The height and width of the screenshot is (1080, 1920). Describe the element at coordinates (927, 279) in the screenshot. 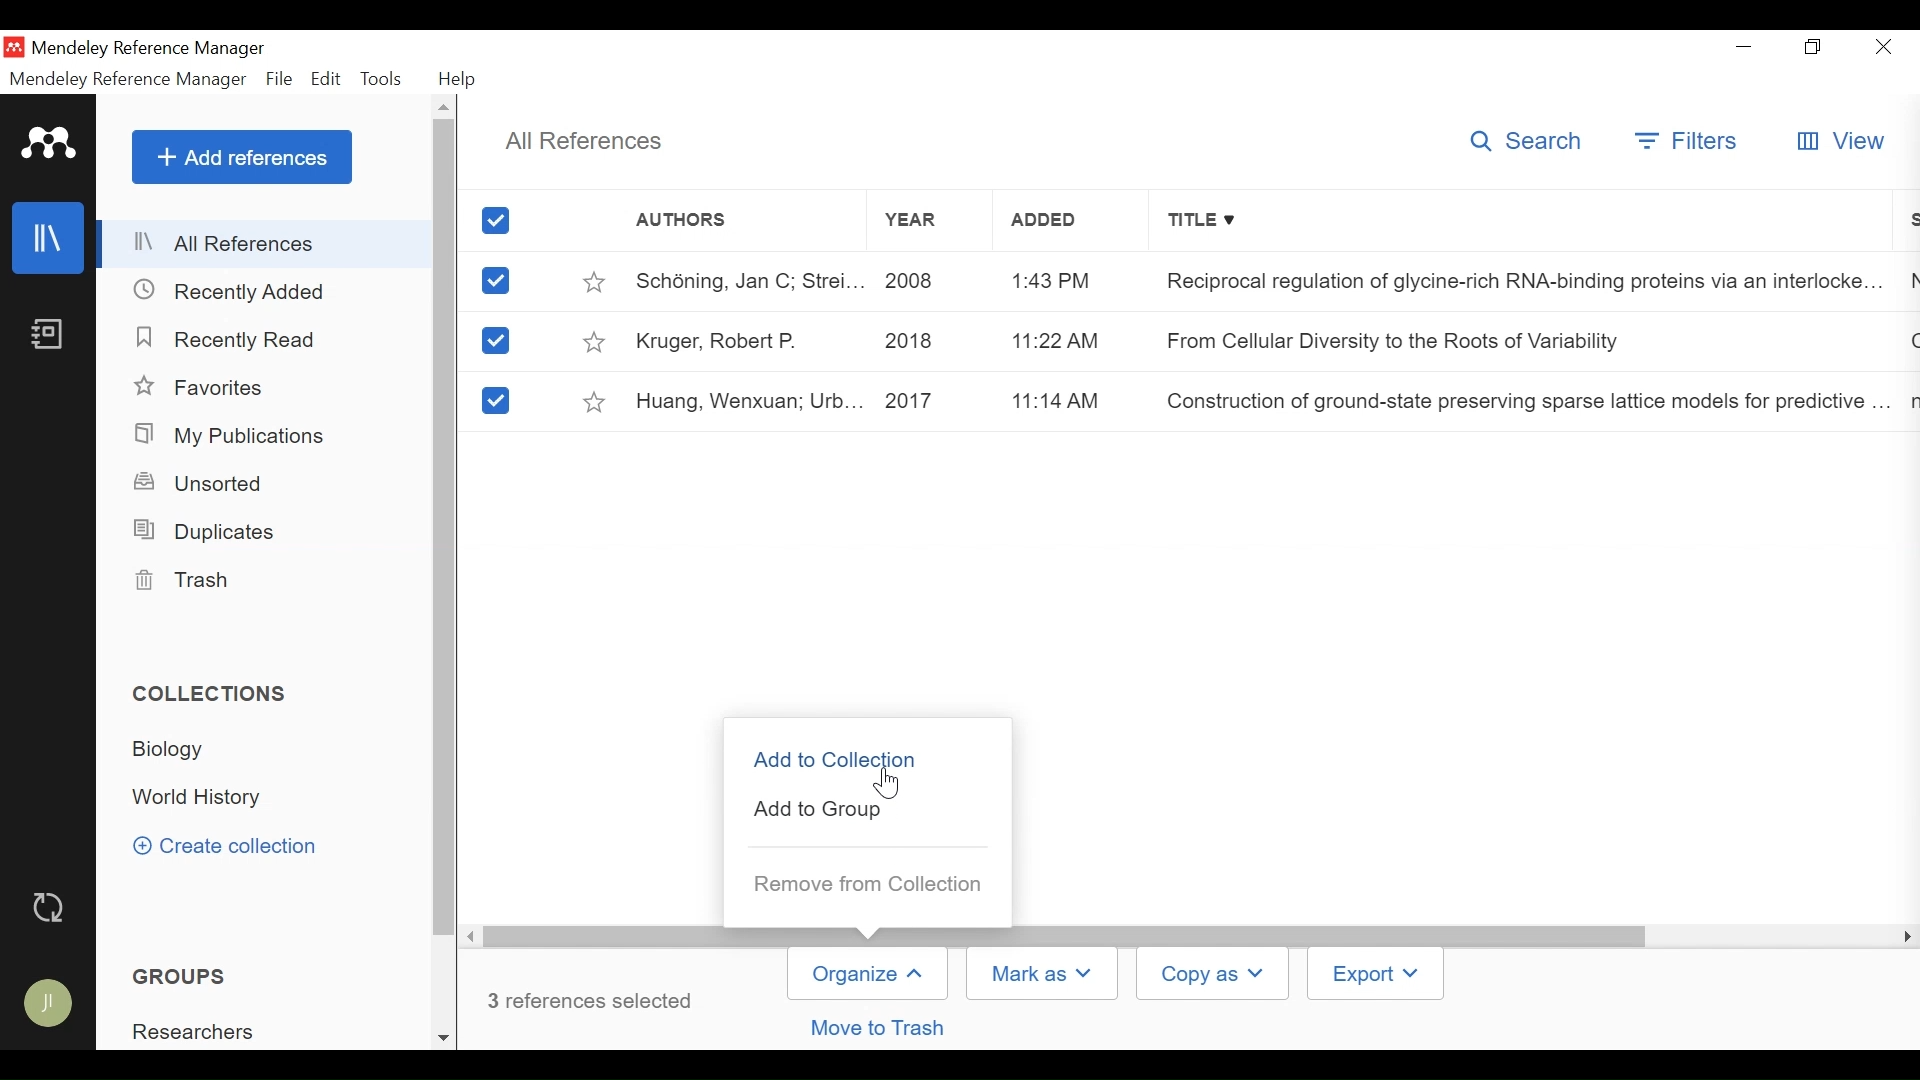

I see `2008` at that location.